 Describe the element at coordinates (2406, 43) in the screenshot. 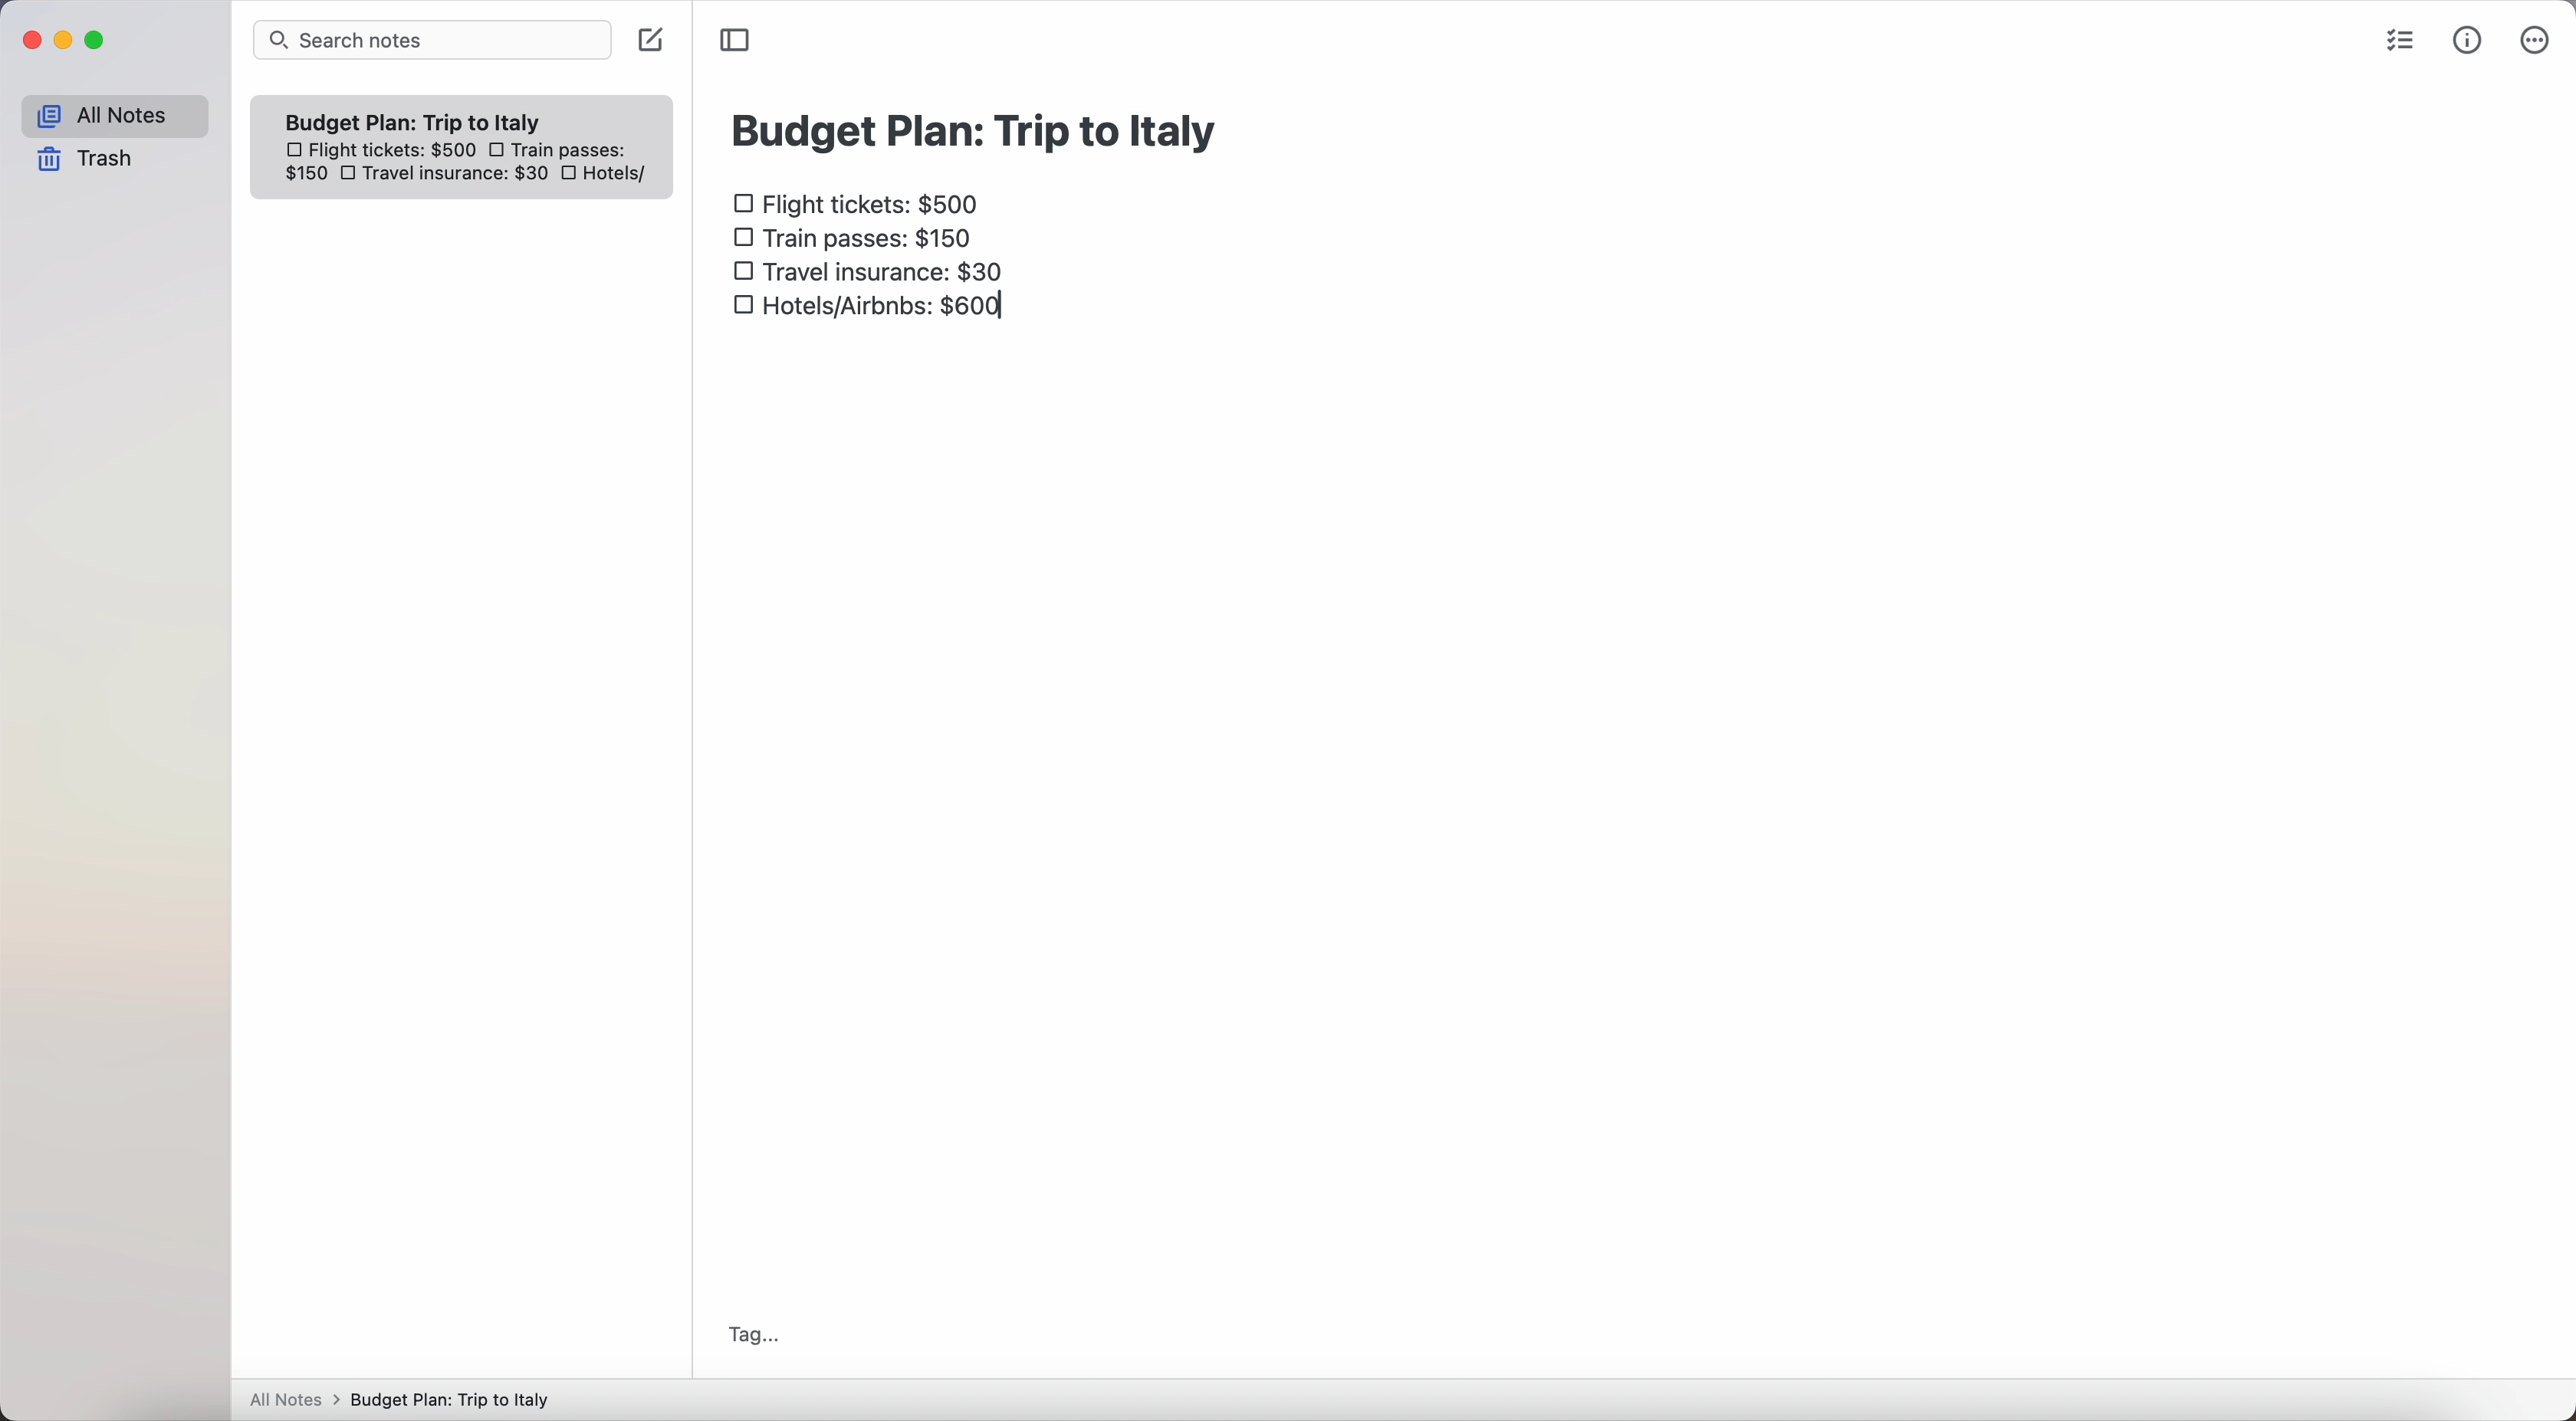

I see `check list` at that location.